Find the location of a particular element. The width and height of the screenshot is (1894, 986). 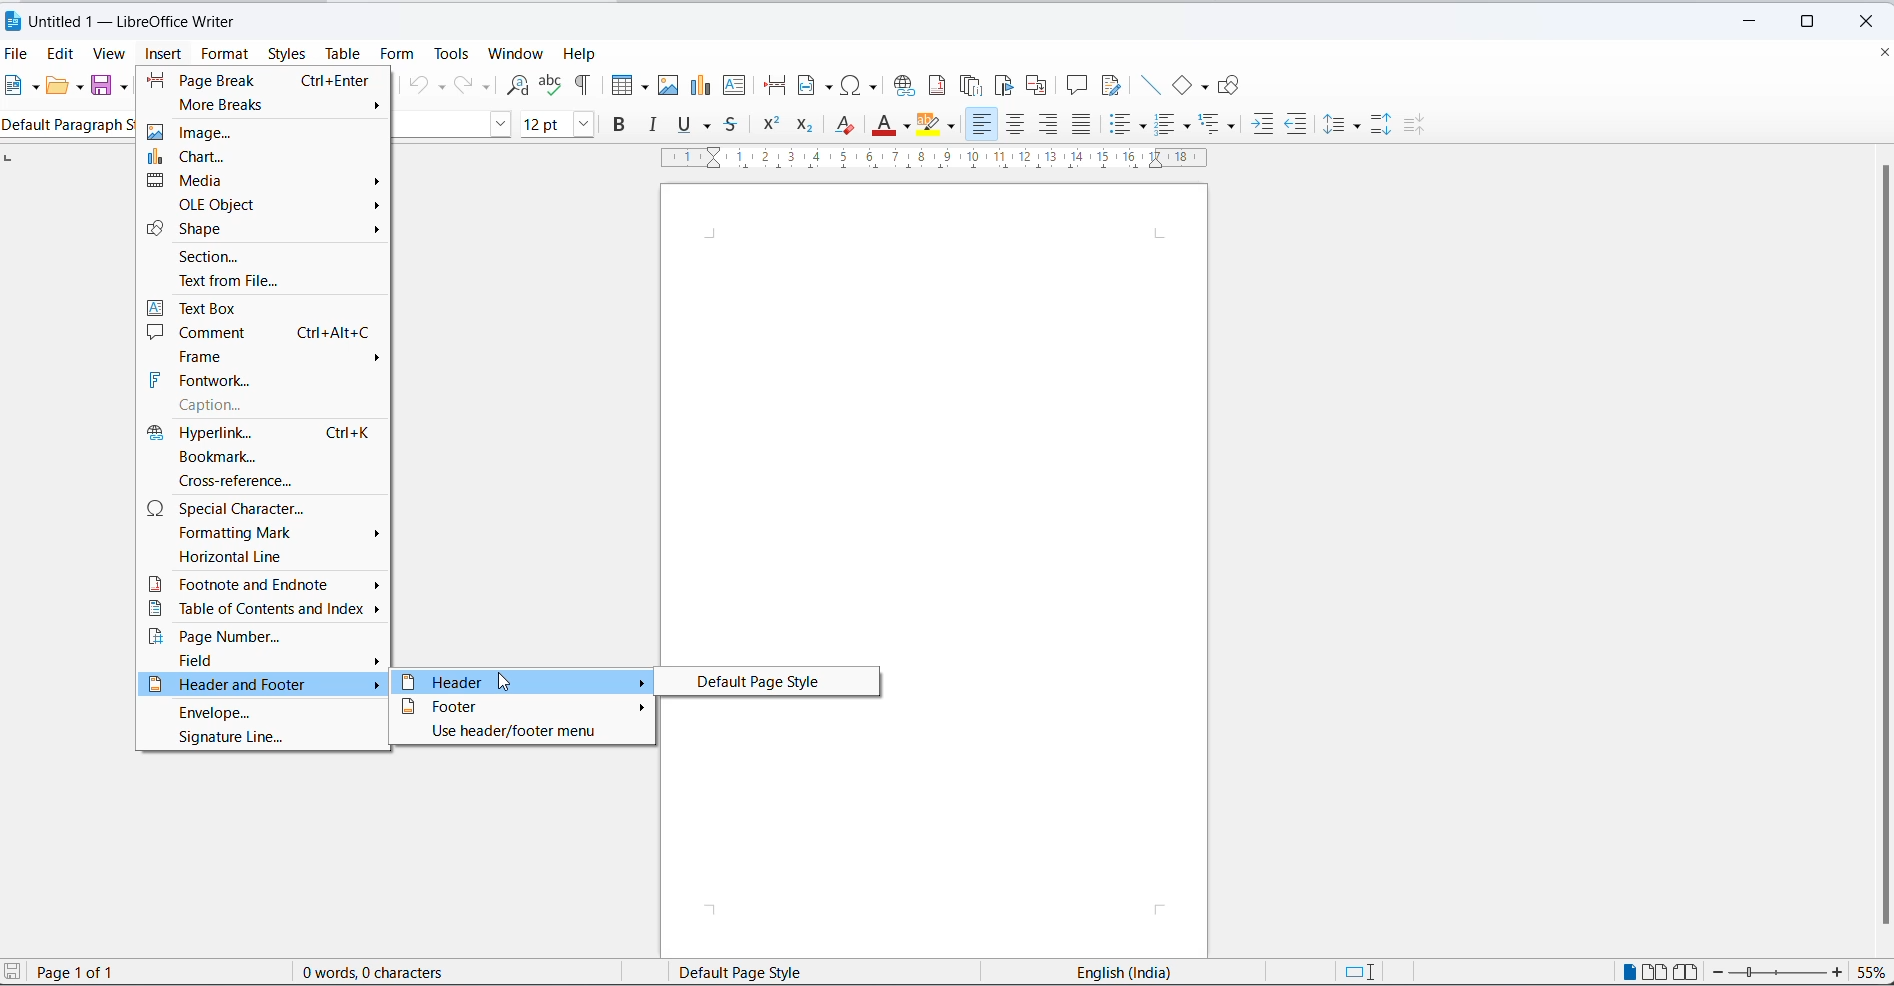

horizontal line is located at coordinates (266, 562).